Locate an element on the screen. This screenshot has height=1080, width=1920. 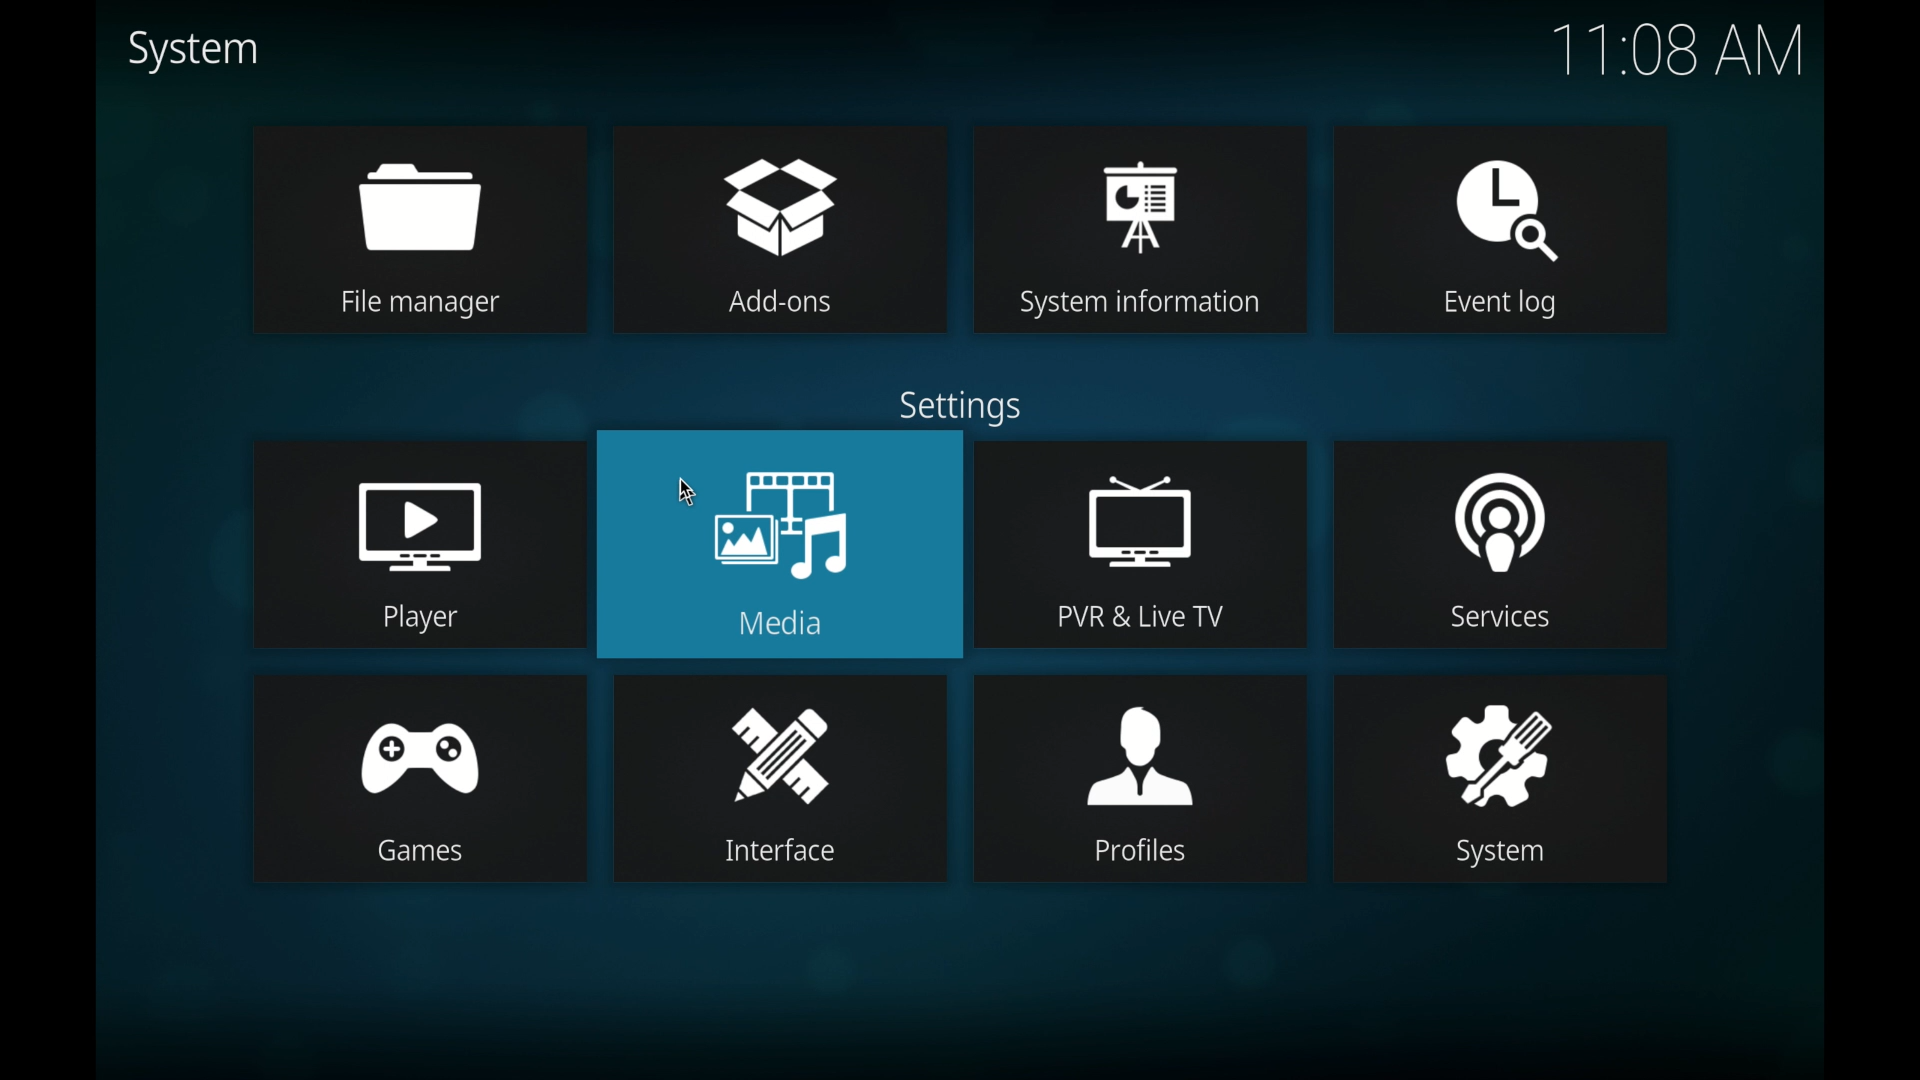
profiles is located at coordinates (1141, 777).